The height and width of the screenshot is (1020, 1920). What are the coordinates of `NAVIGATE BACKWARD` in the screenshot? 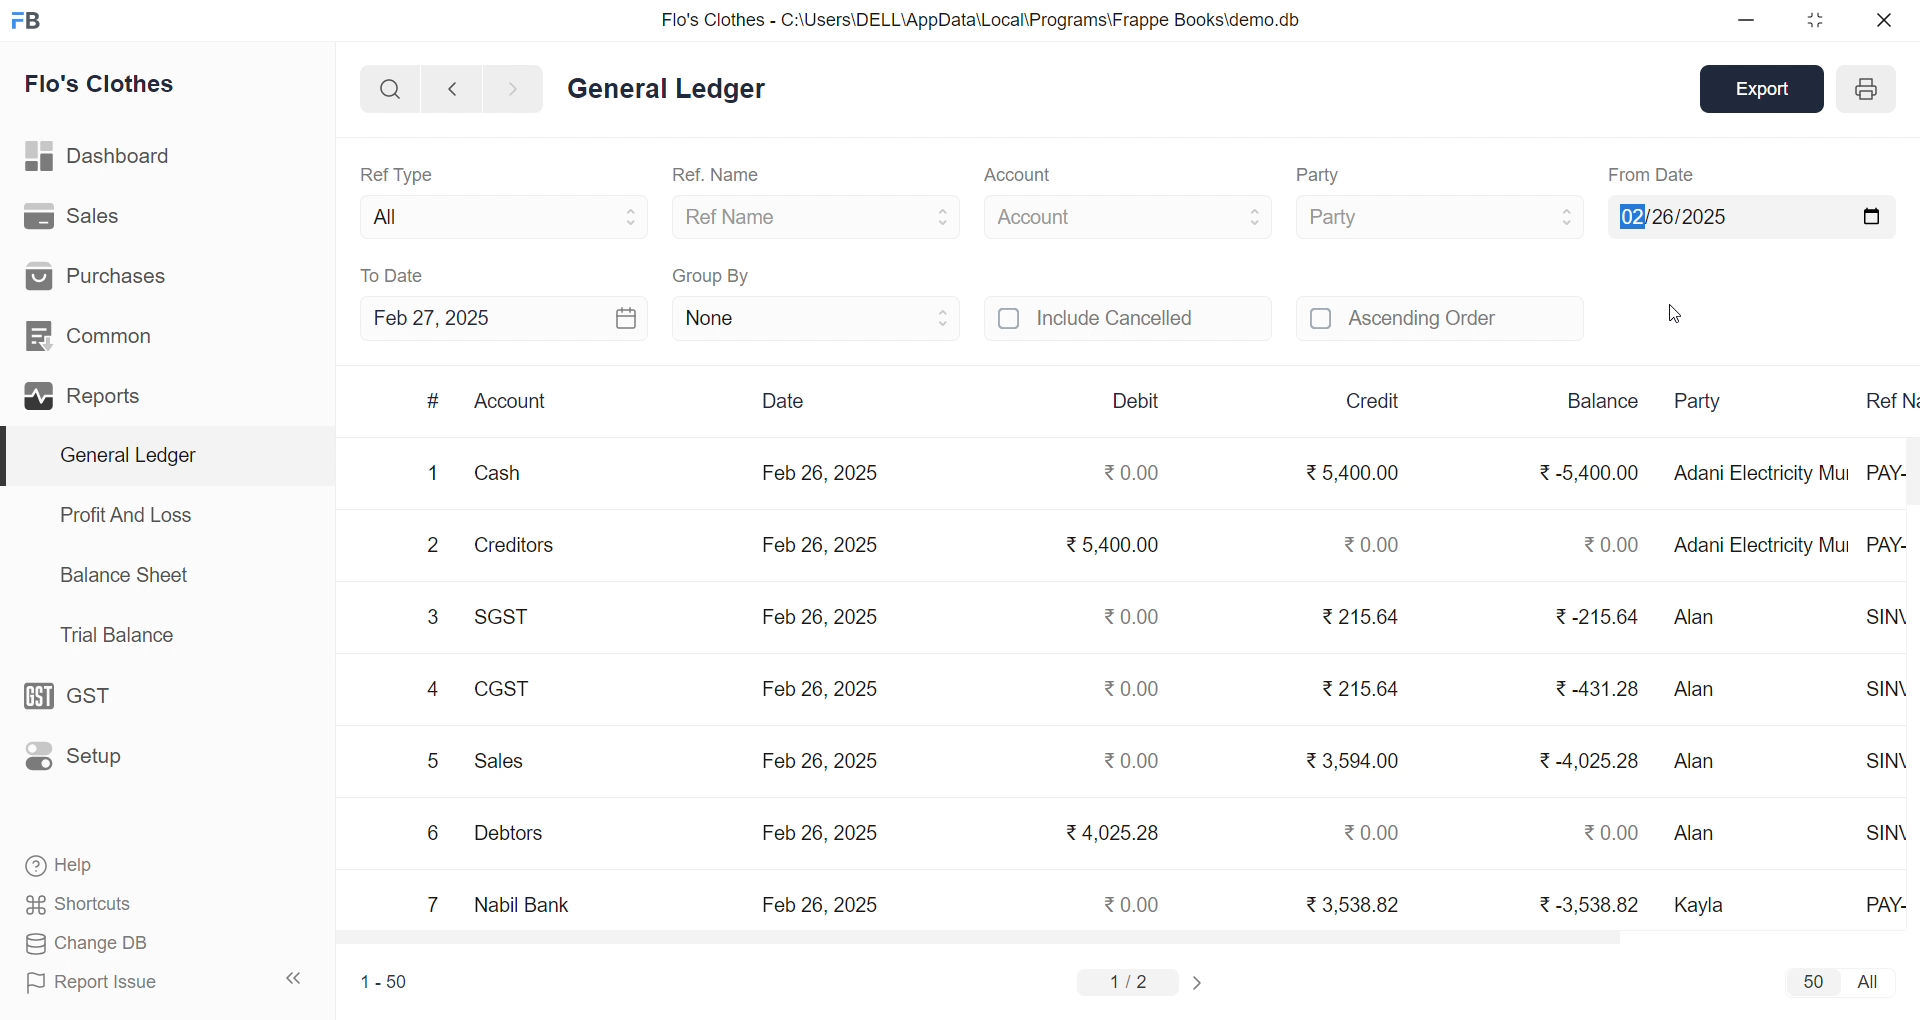 It's located at (451, 87).